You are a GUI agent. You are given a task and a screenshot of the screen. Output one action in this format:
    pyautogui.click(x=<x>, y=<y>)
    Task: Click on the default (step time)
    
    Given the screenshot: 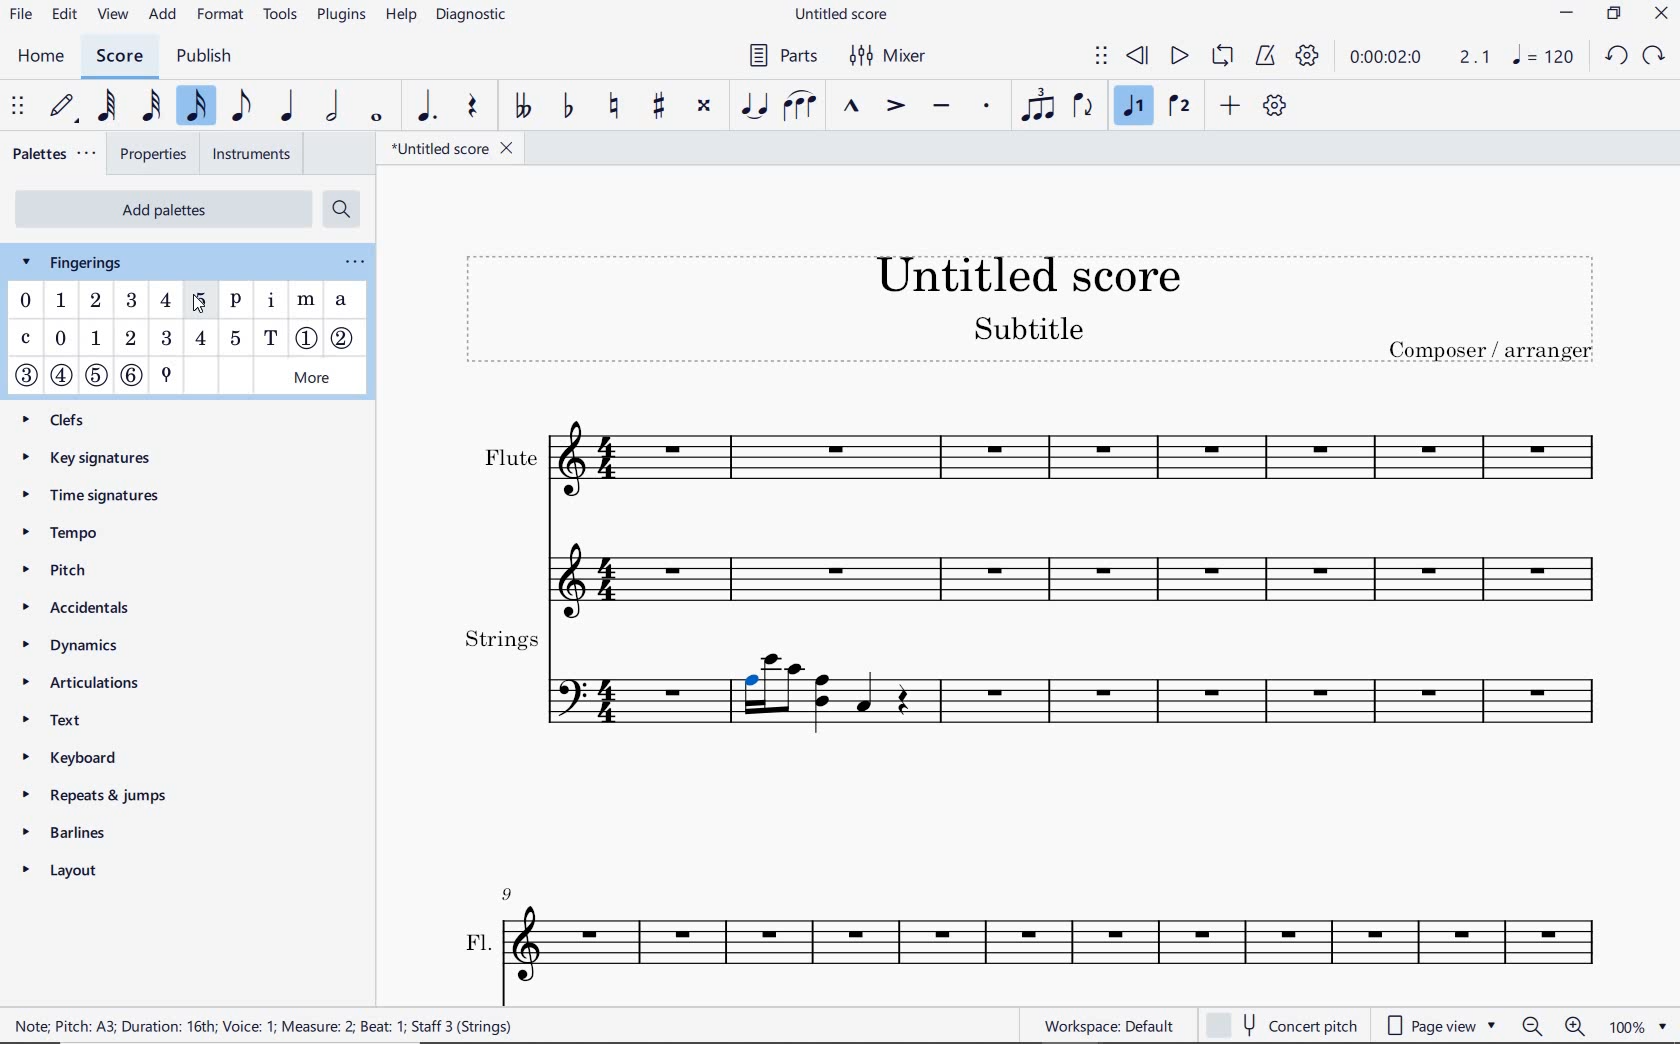 What is the action you would take?
    pyautogui.click(x=64, y=107)
    